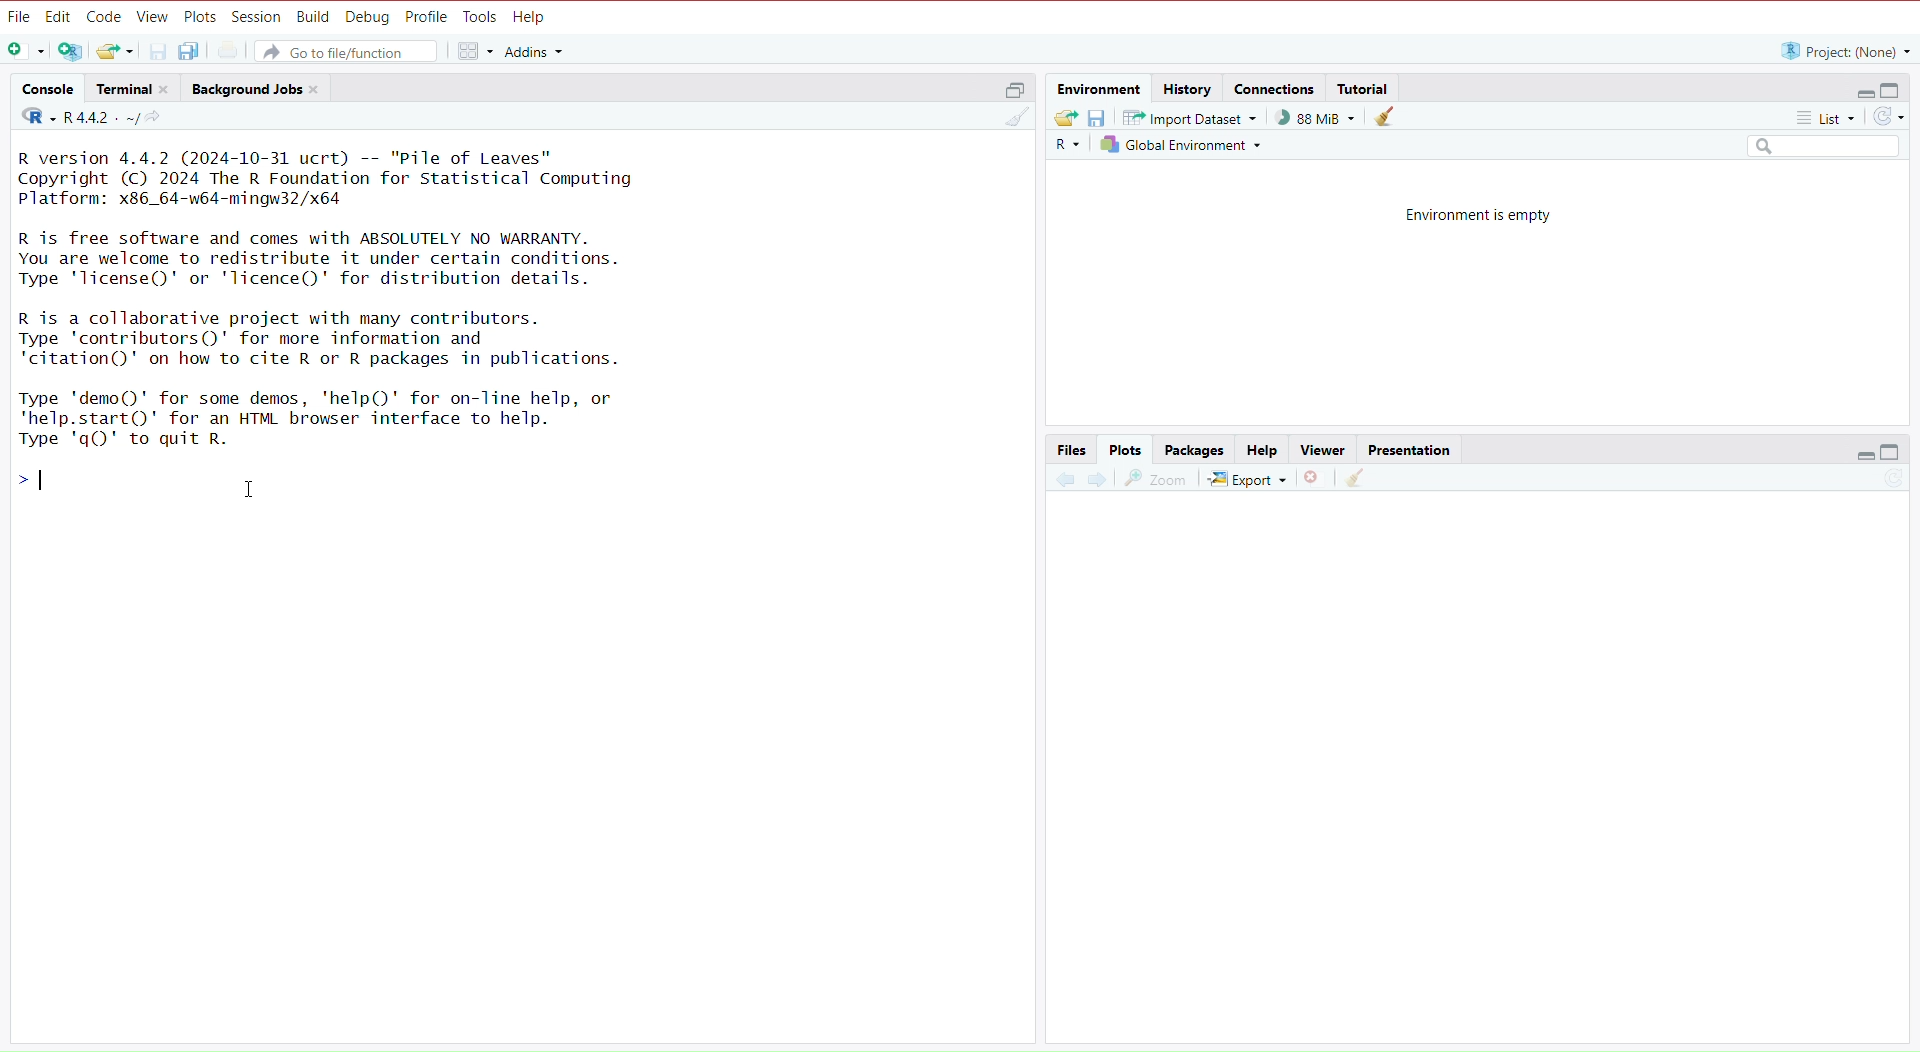 The height and width of the screenshot is (1052, 1920). I want to click on Search, so click(1820, 145).